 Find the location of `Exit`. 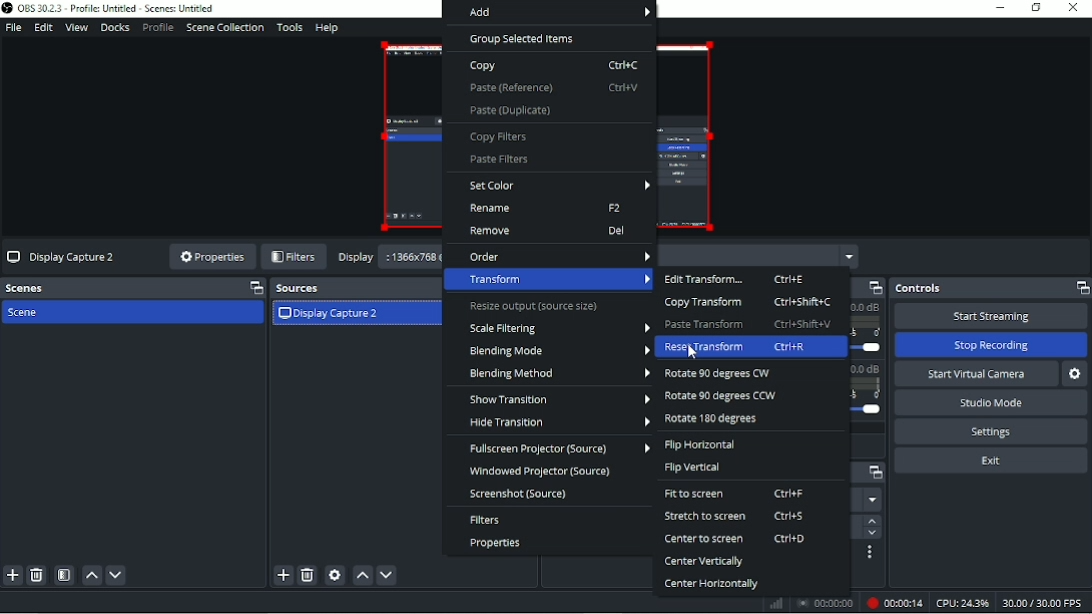

Exit is located at coordinates (990, 460).